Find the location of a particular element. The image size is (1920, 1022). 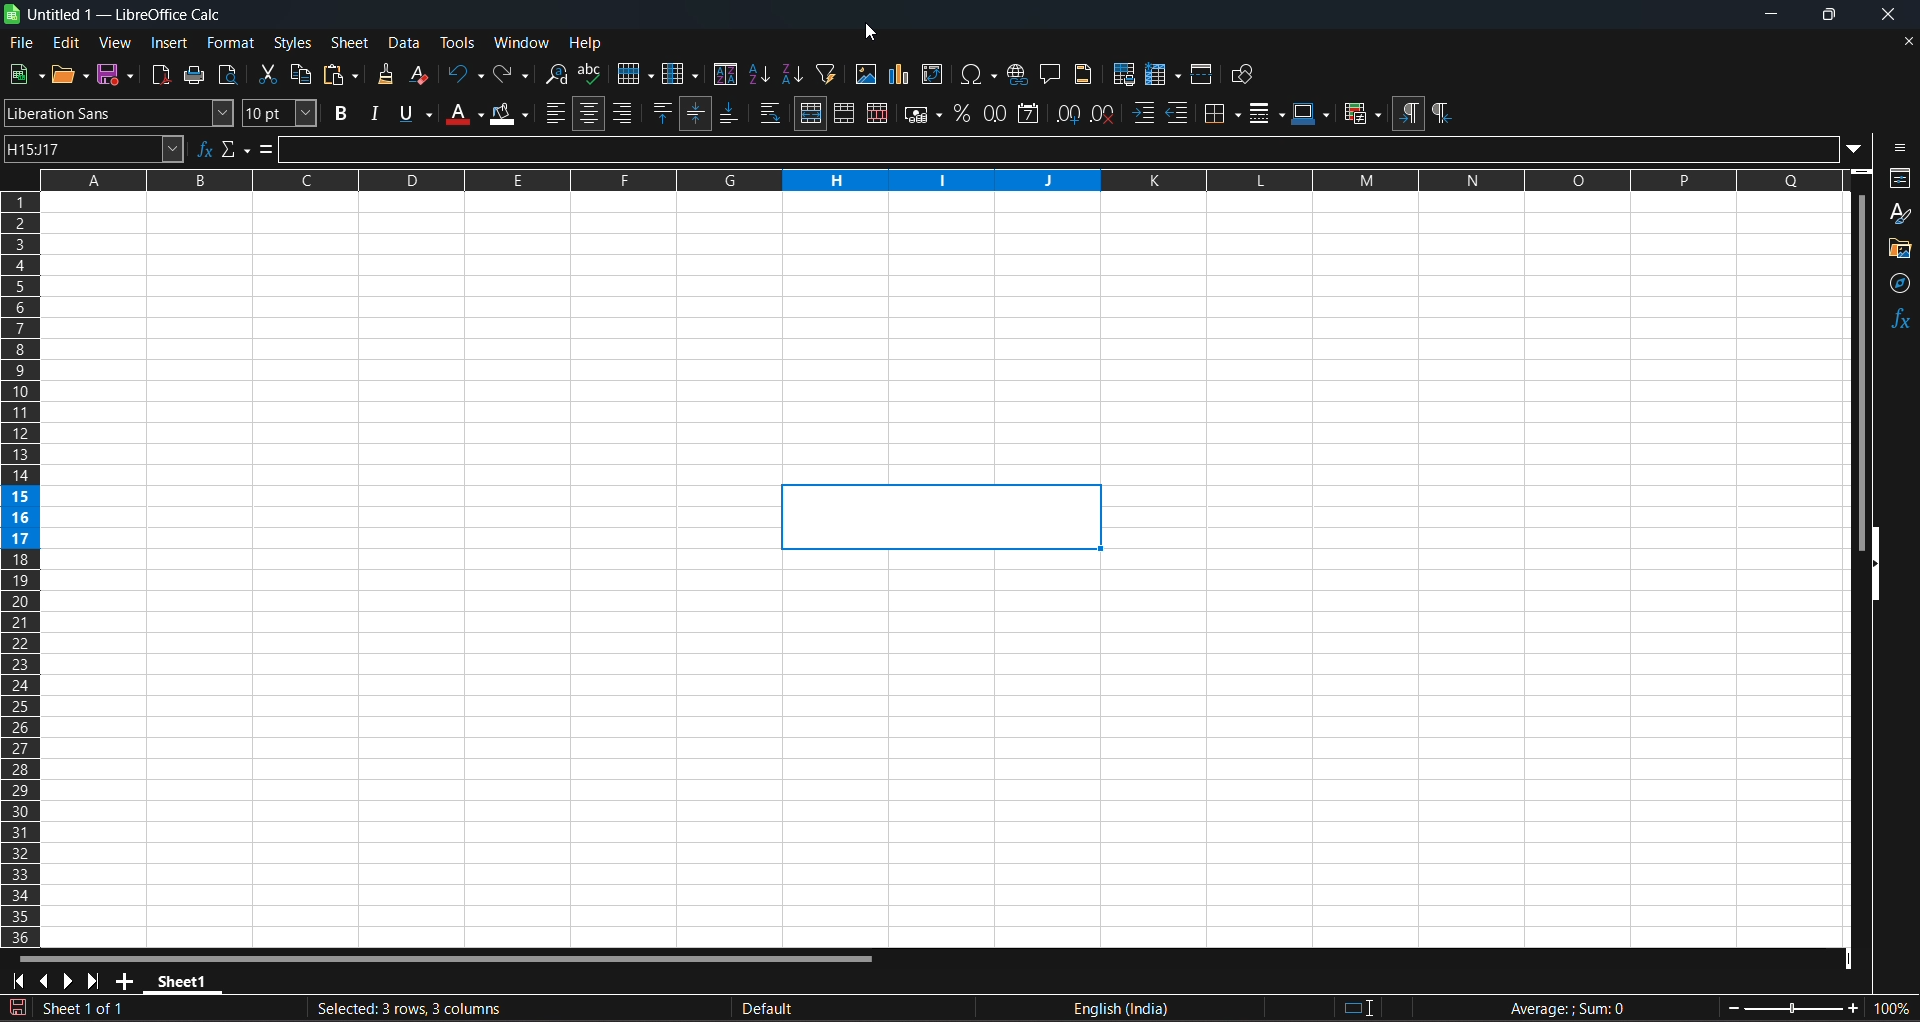

title is located at coordinates (124, 16).